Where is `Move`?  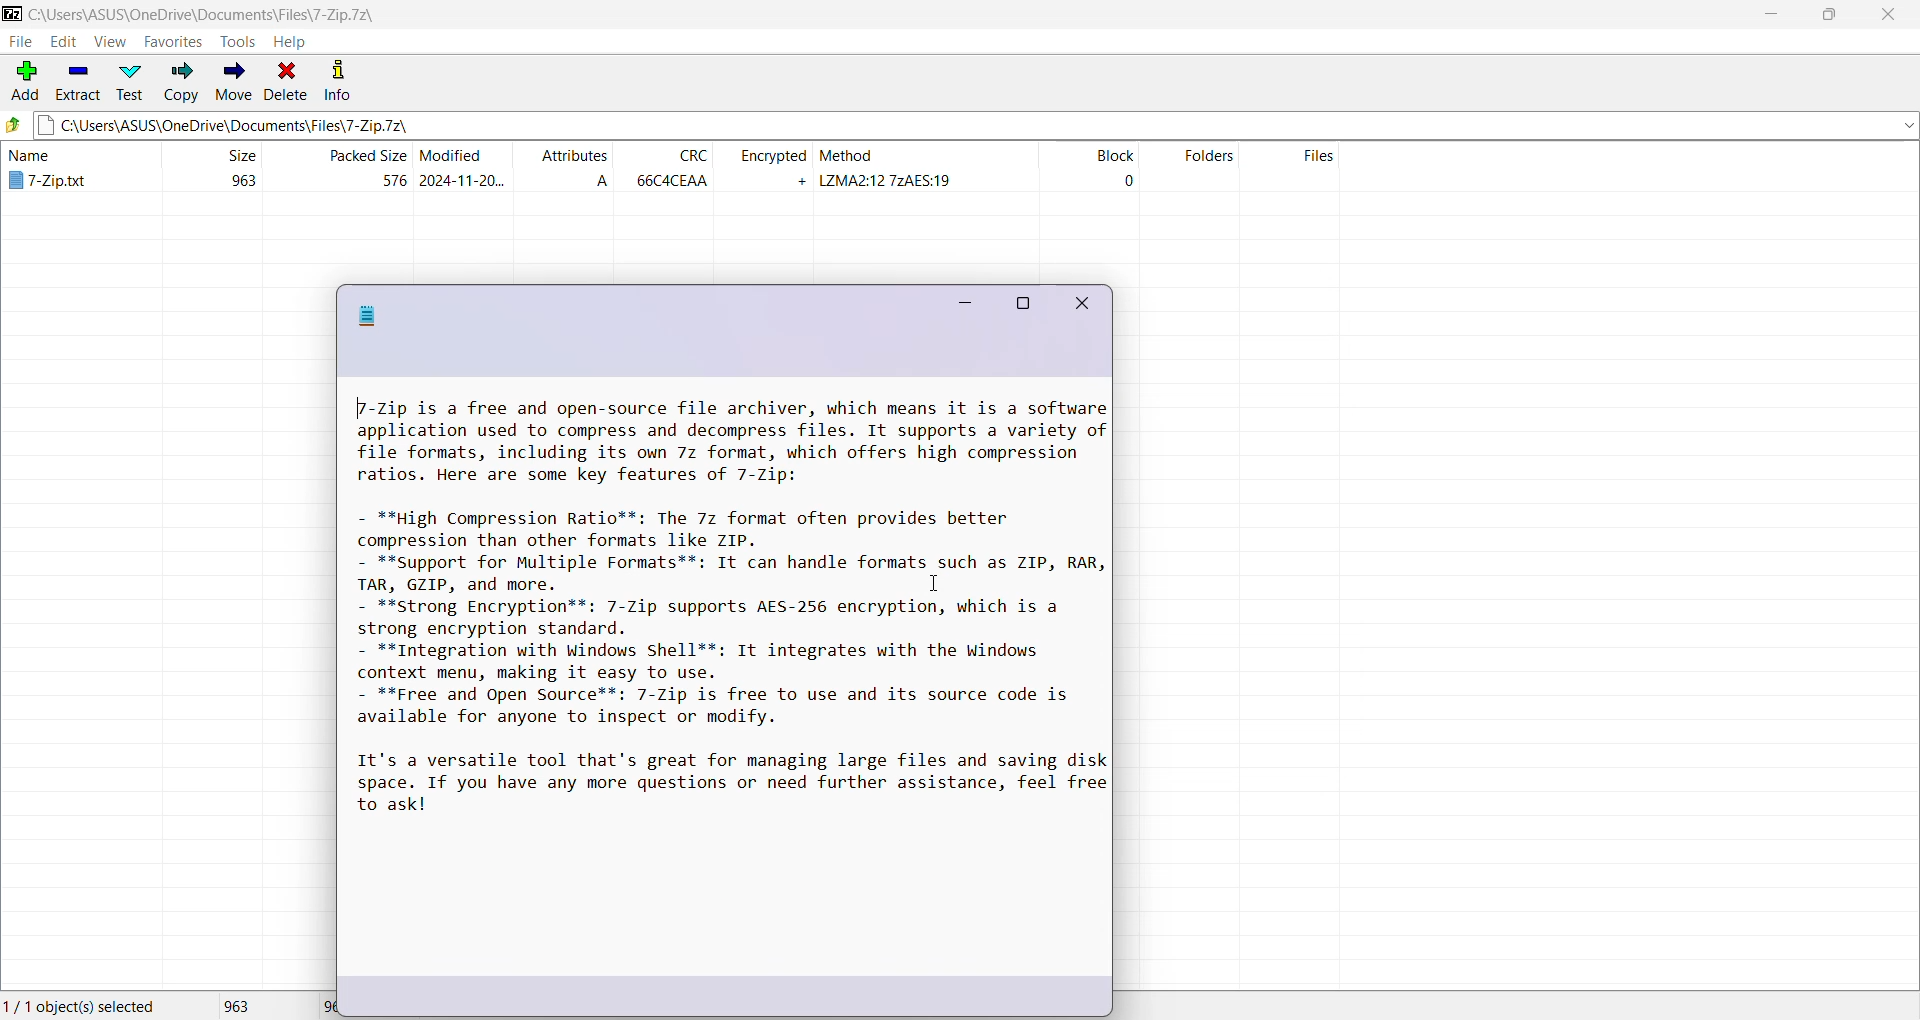
Move is located at coordinates (234, 79).